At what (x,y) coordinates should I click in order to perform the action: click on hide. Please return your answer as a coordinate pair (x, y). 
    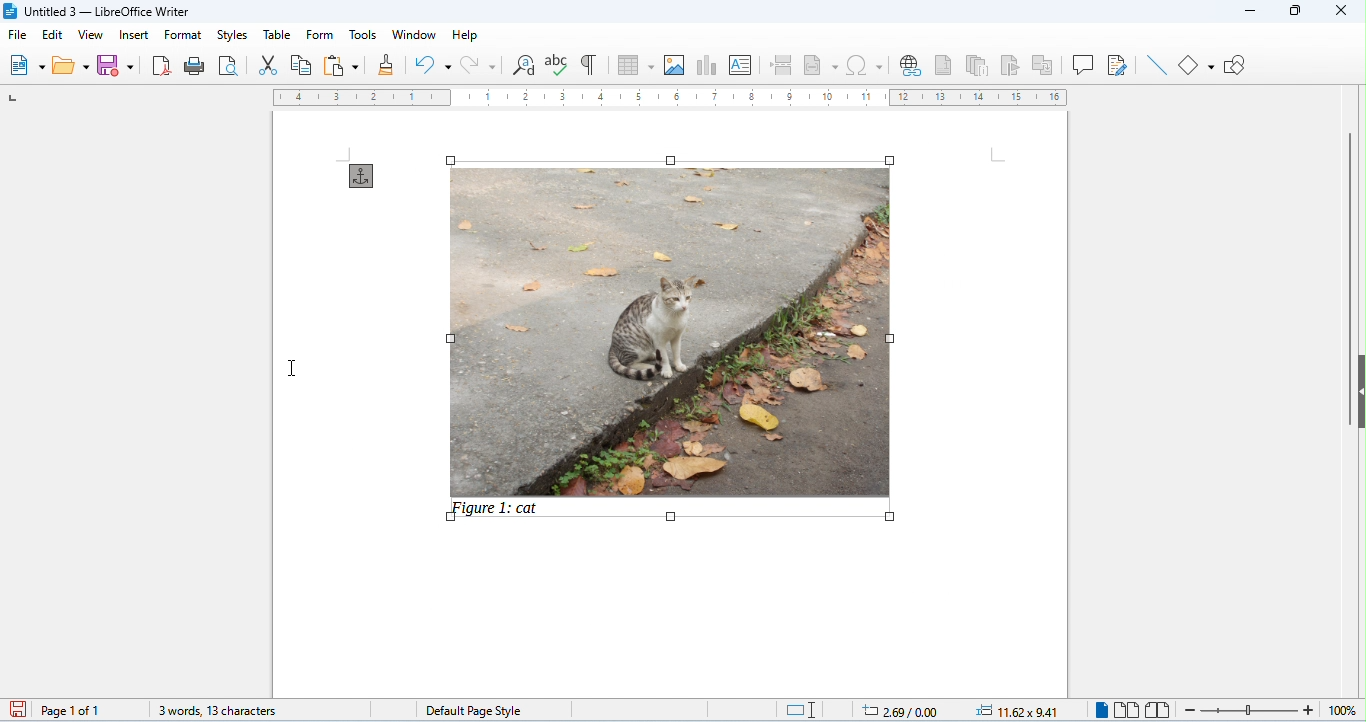
    Looking at the image, I should click on (1357, 391).